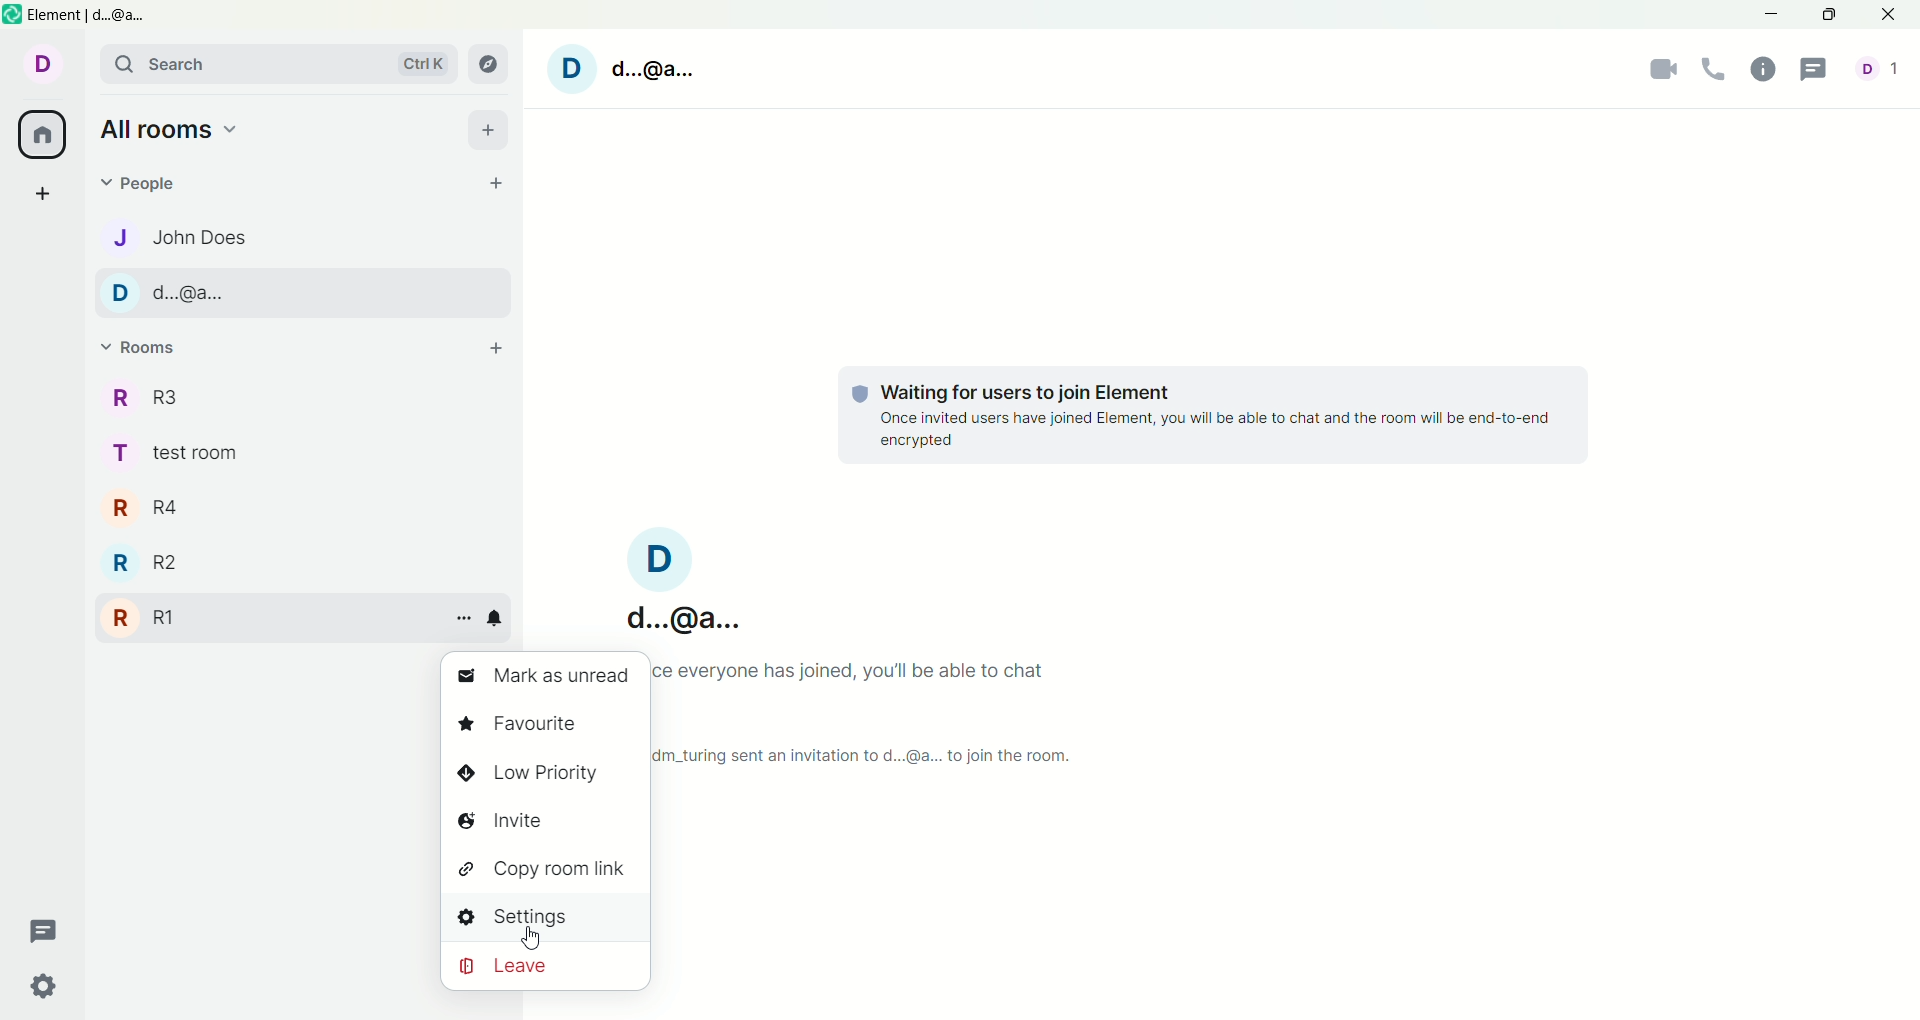 This screenshot has width=1920, height=1020. I want to click on close, so click(1887, 15).